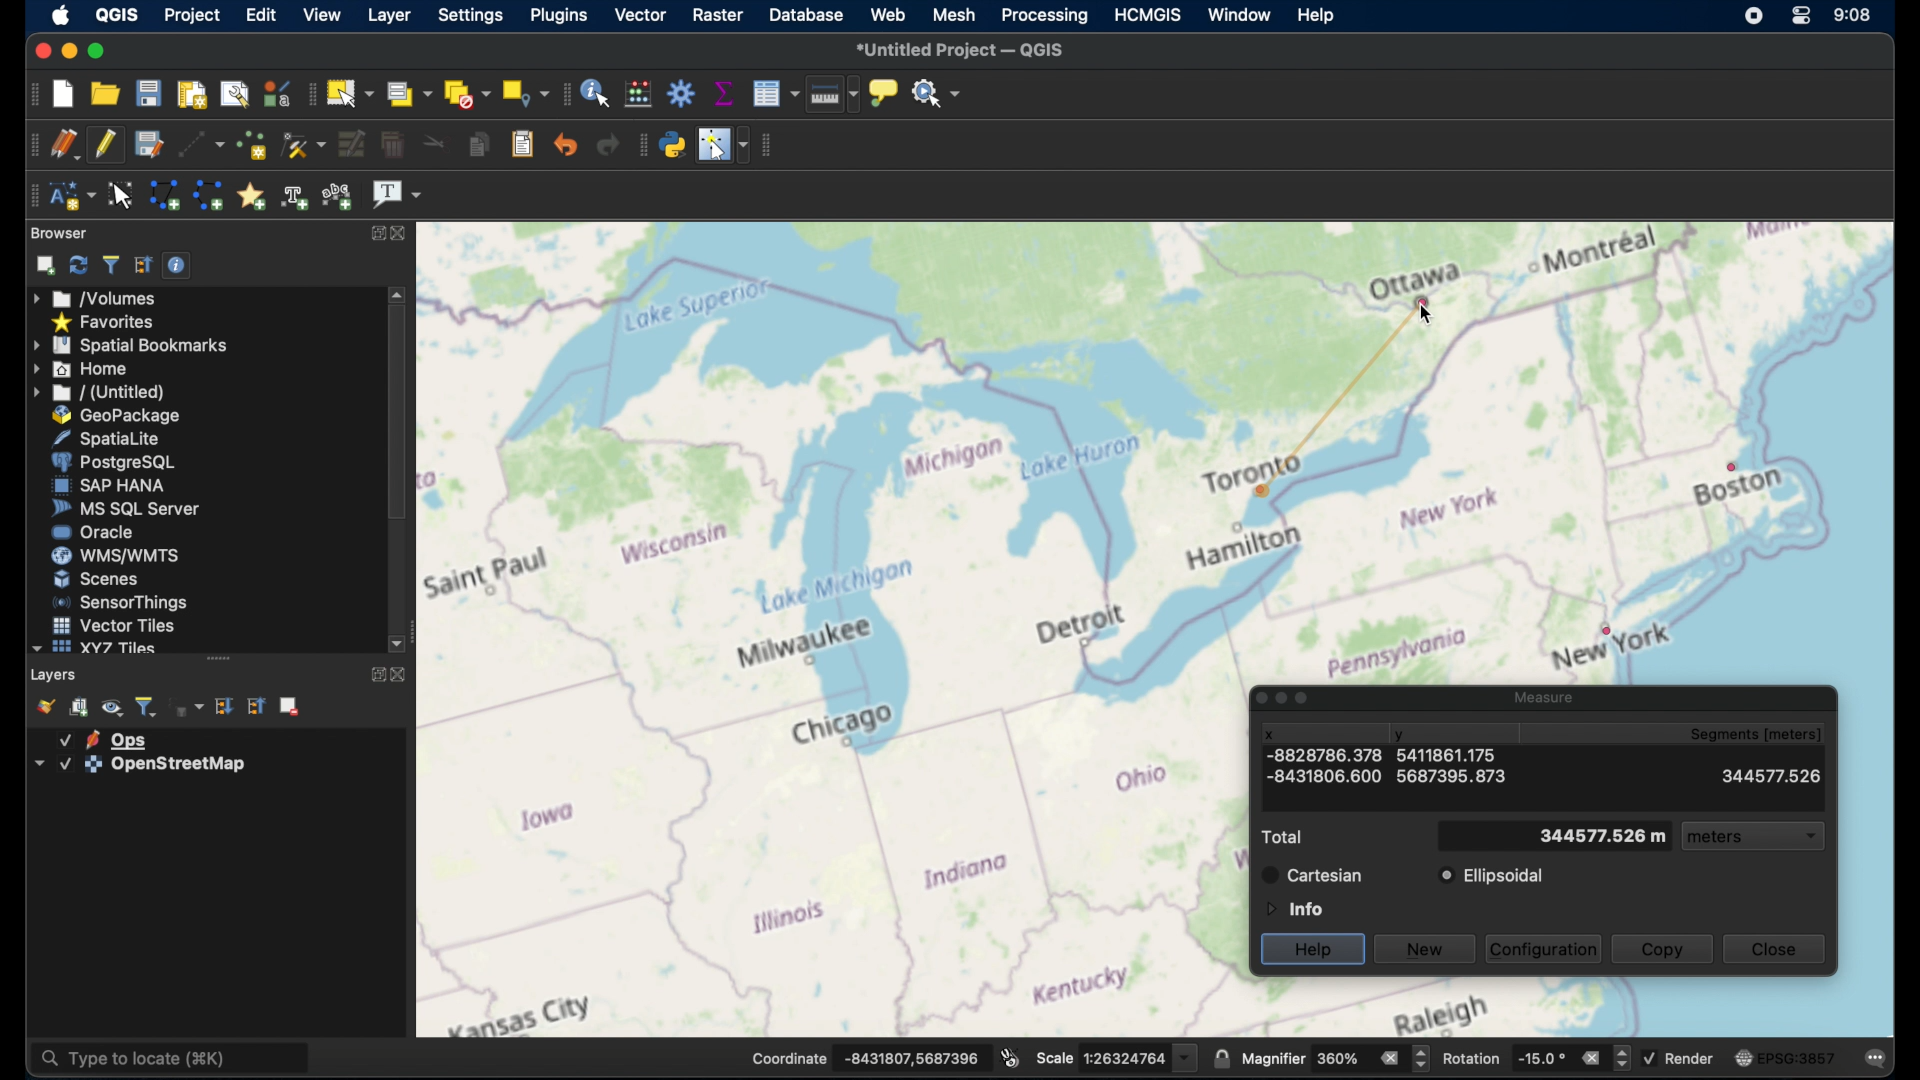 The width and height of the screenshot is (1920, 1080). Describe the element at coordinates (400, 645) in the screenshot. I see `scroll down arrow` at that location.